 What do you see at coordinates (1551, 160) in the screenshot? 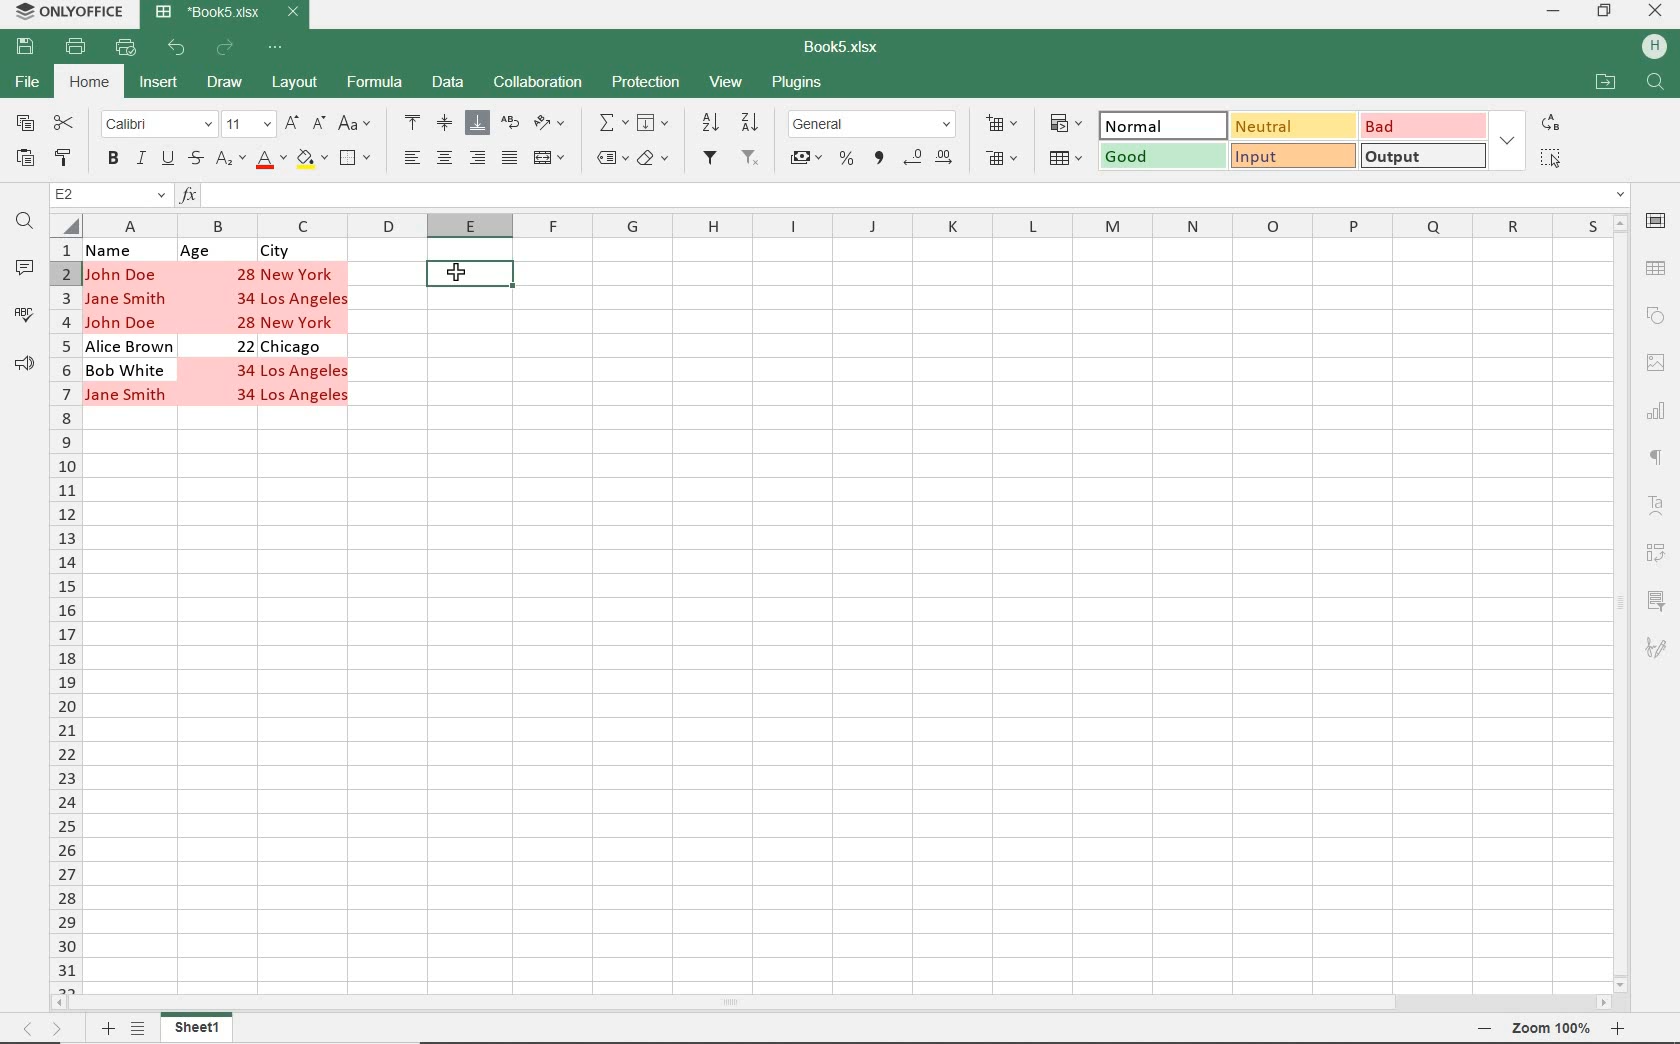
I see `SELECT ALL` at bounding box center [1551, 160].